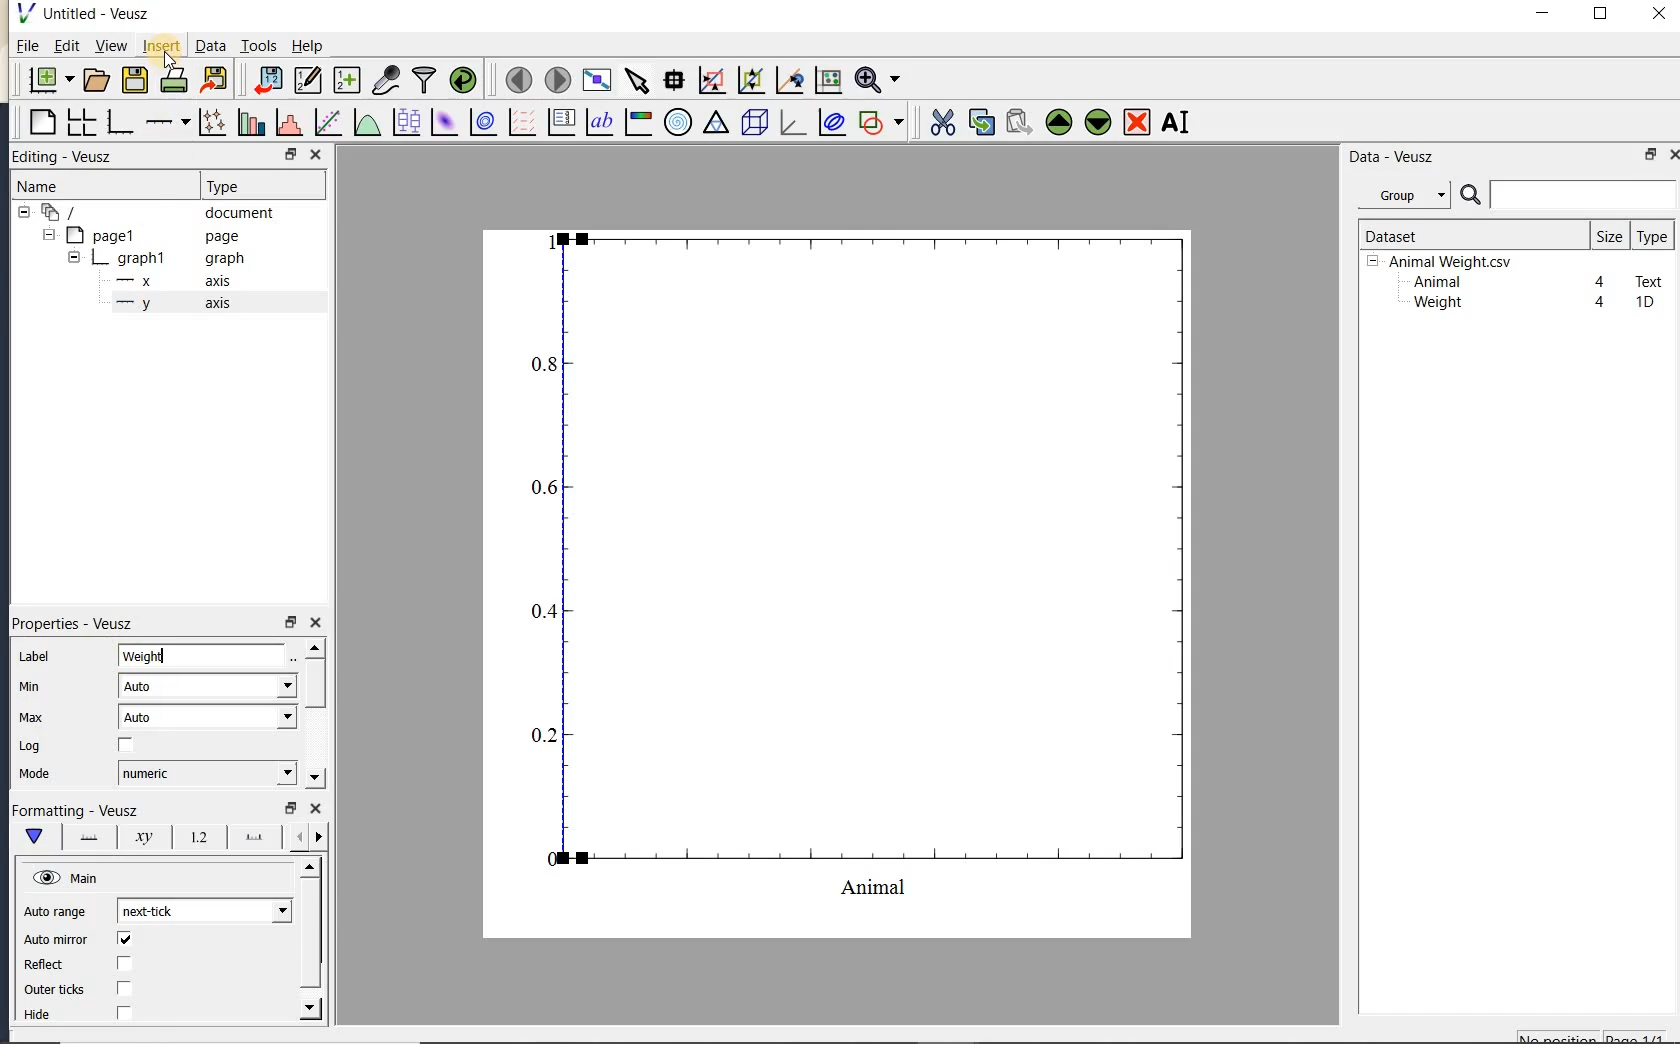 This screenshot has width=1680, height=1044. I want to click on save the document, so click(134, 81).